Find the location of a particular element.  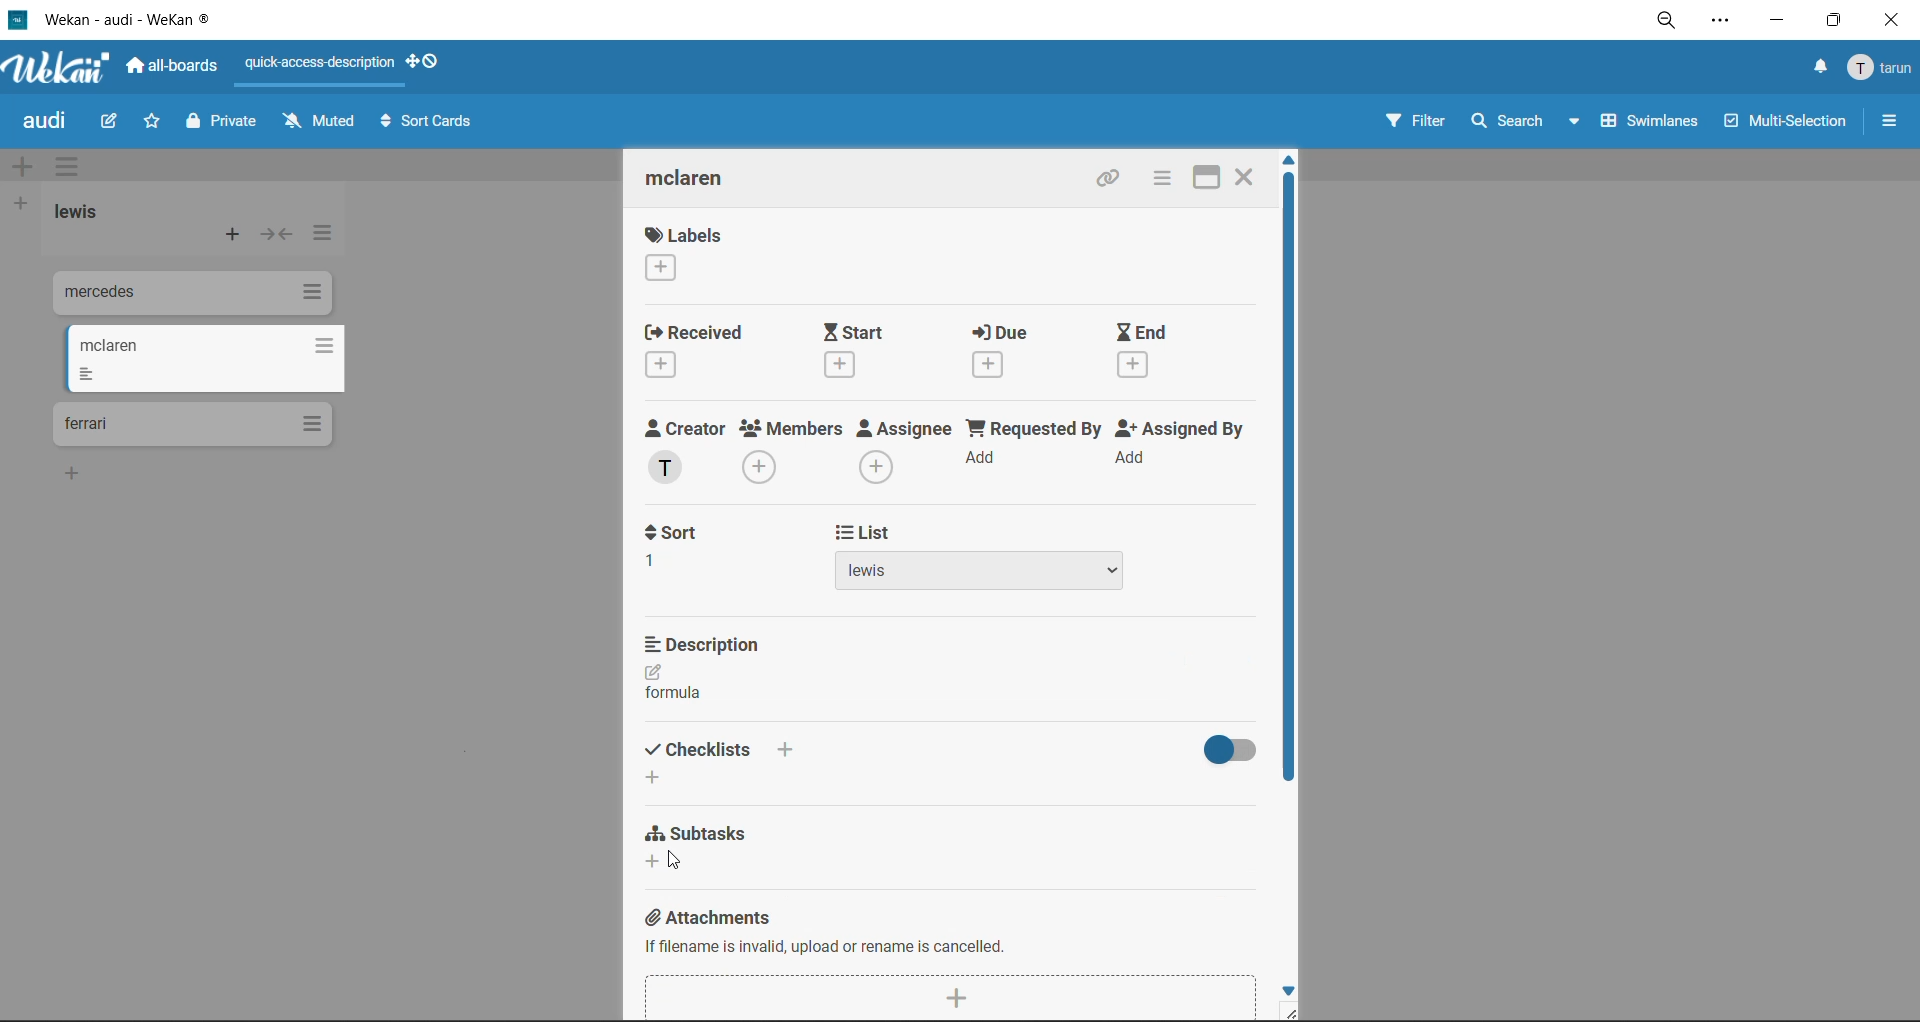

sort is located at coordinates (685, 547).